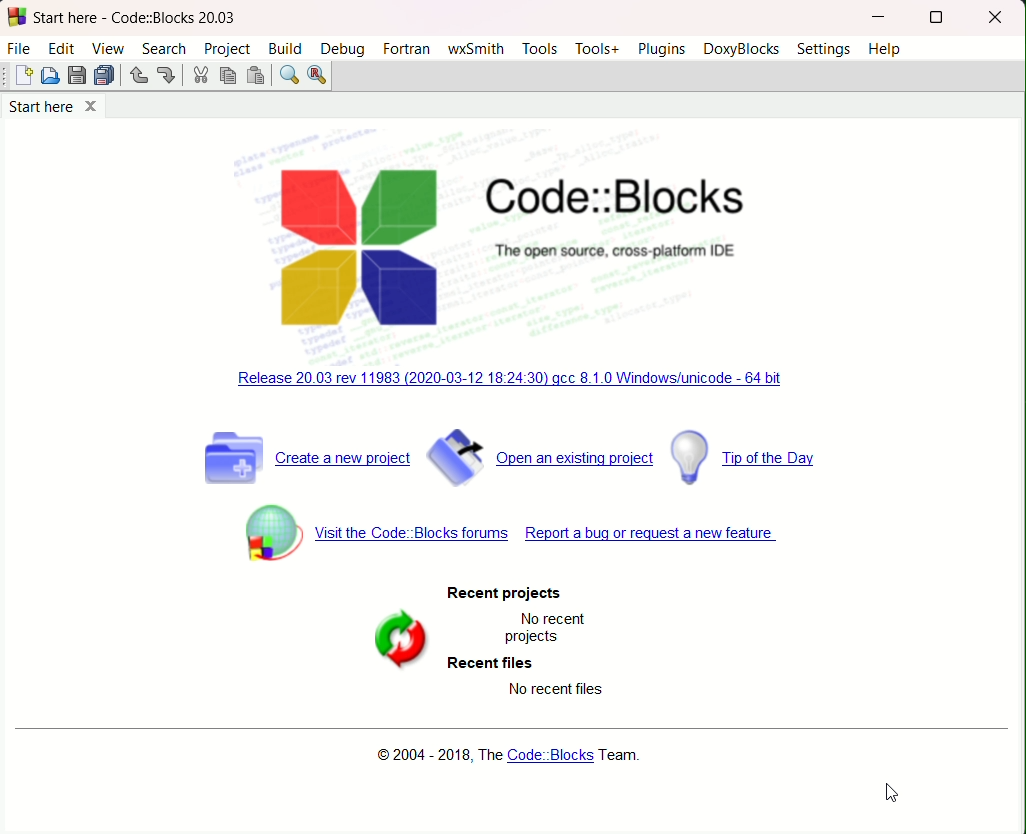  What do you see at coordinates (623, 198) in the screenshot?
I see `Title` at bounding box center [623, 198].